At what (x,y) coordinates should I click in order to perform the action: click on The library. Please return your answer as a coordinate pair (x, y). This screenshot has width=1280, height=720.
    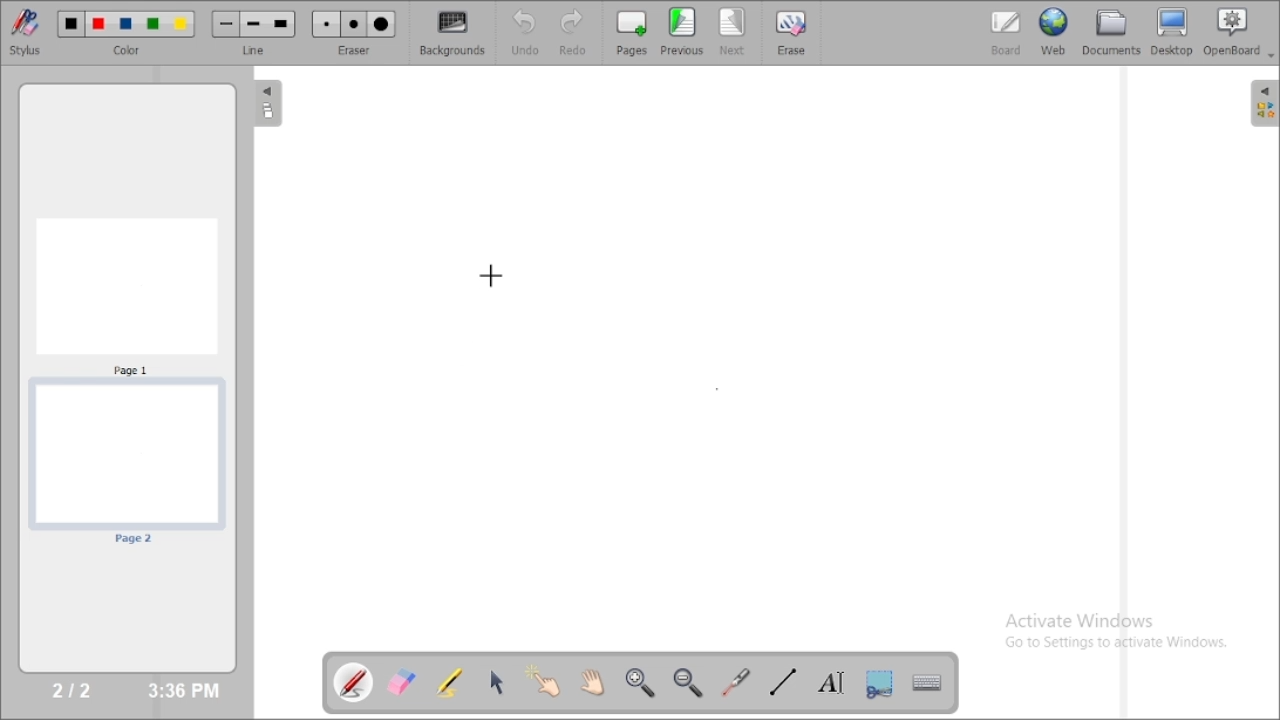
    Looking at the image, I should click on (1264, 102).